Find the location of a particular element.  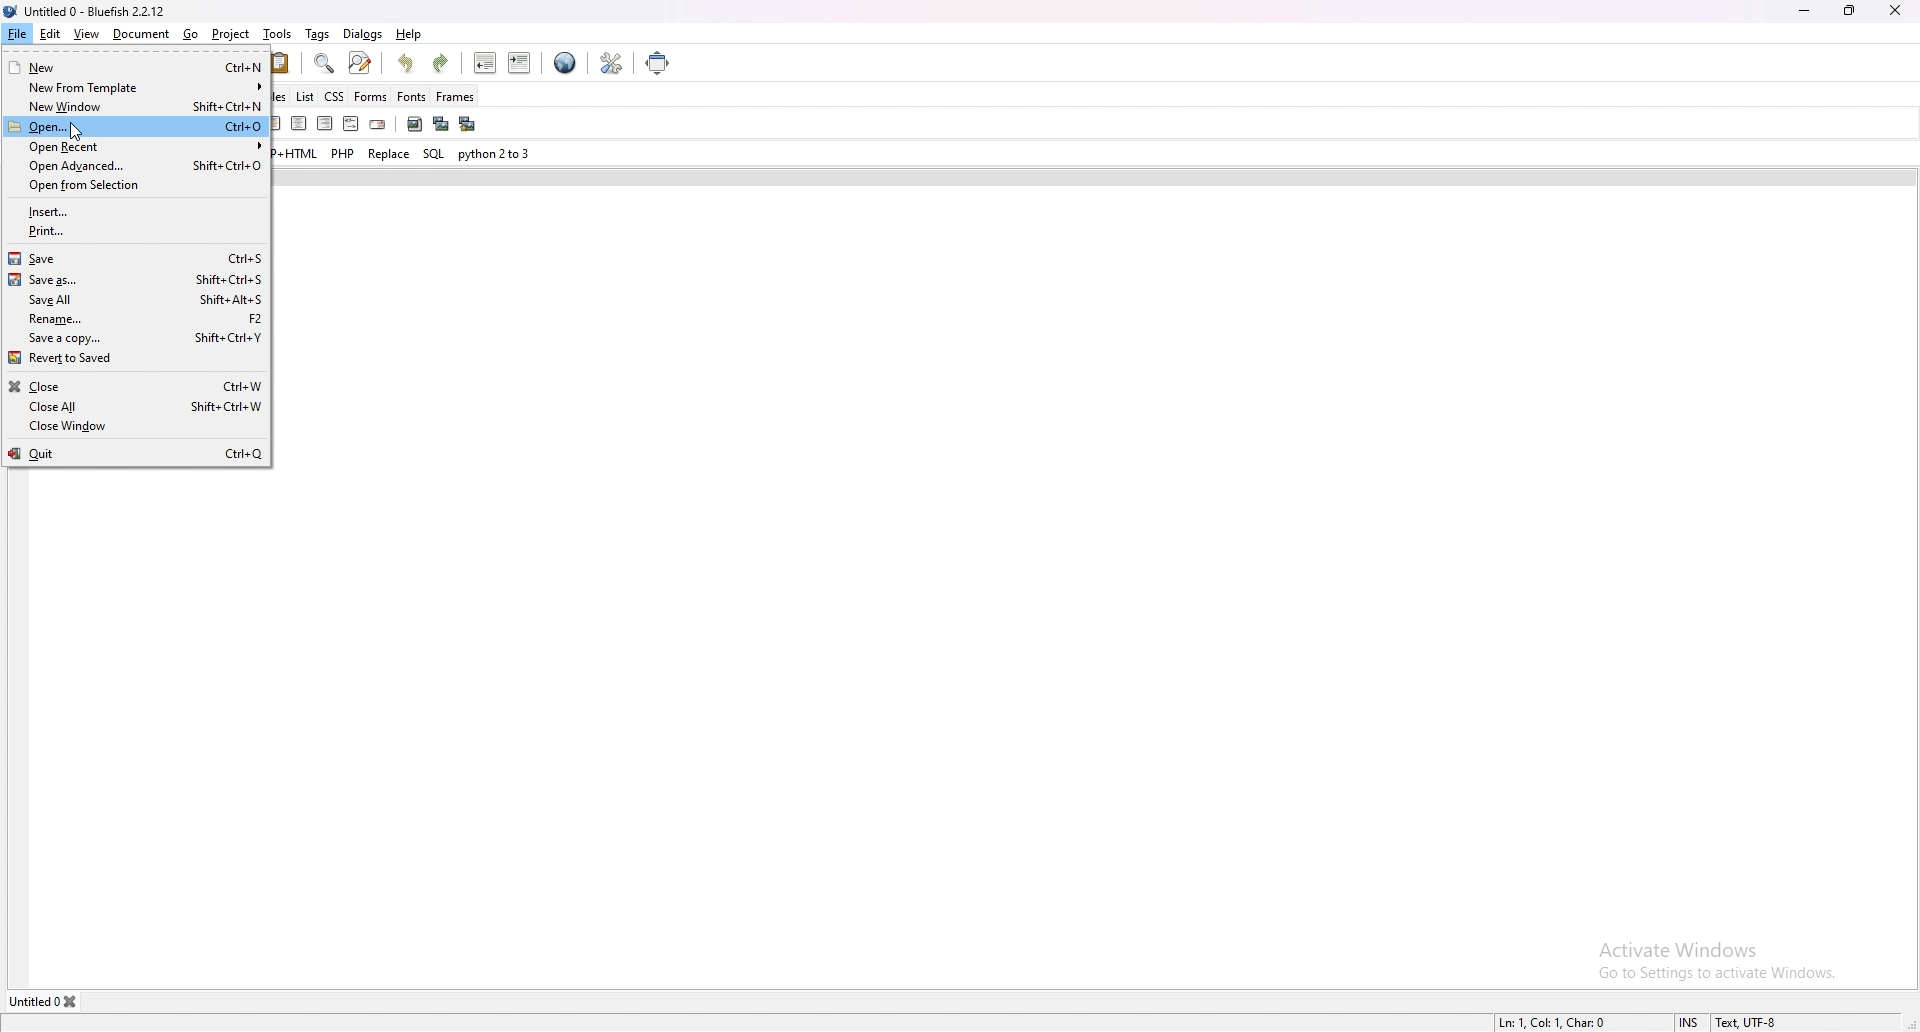

Activate Windows is located at coordinates (1683, 949).